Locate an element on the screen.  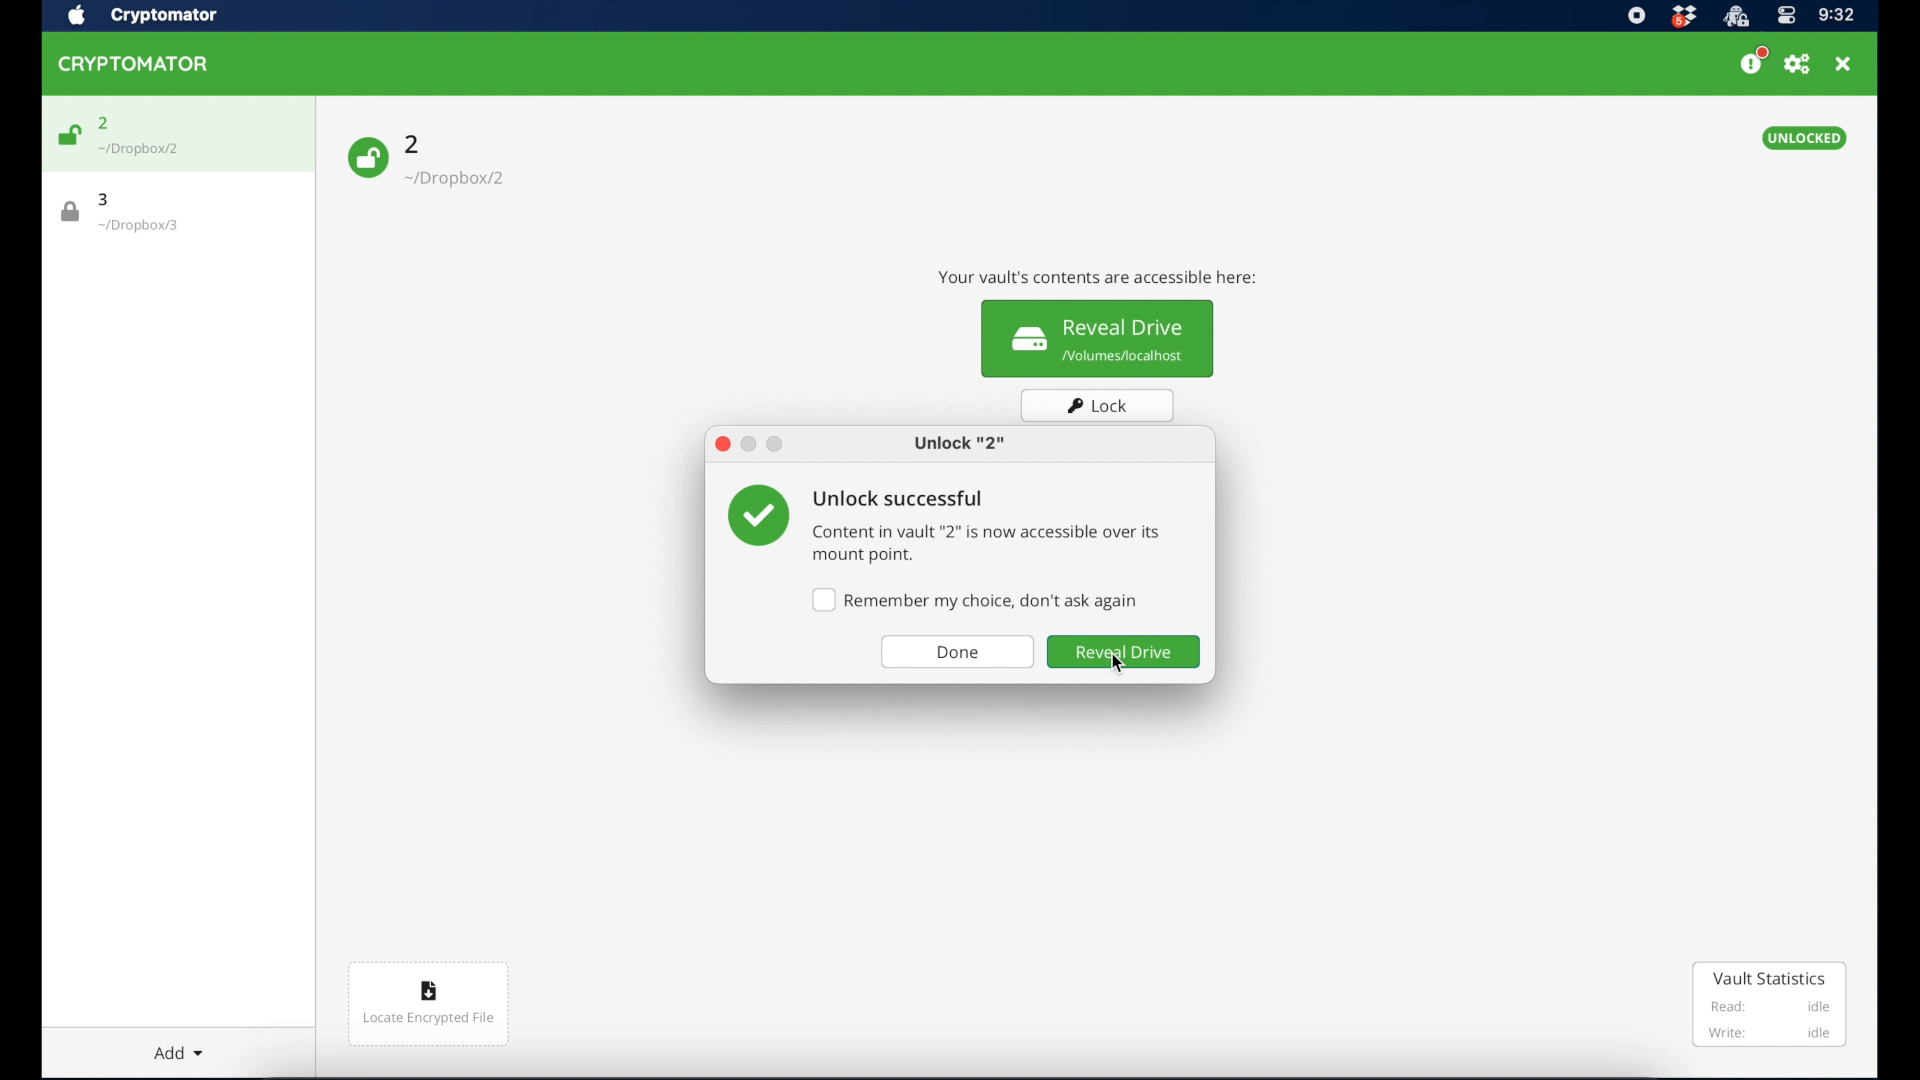
unlocked is located at coordinates (1803, 138).